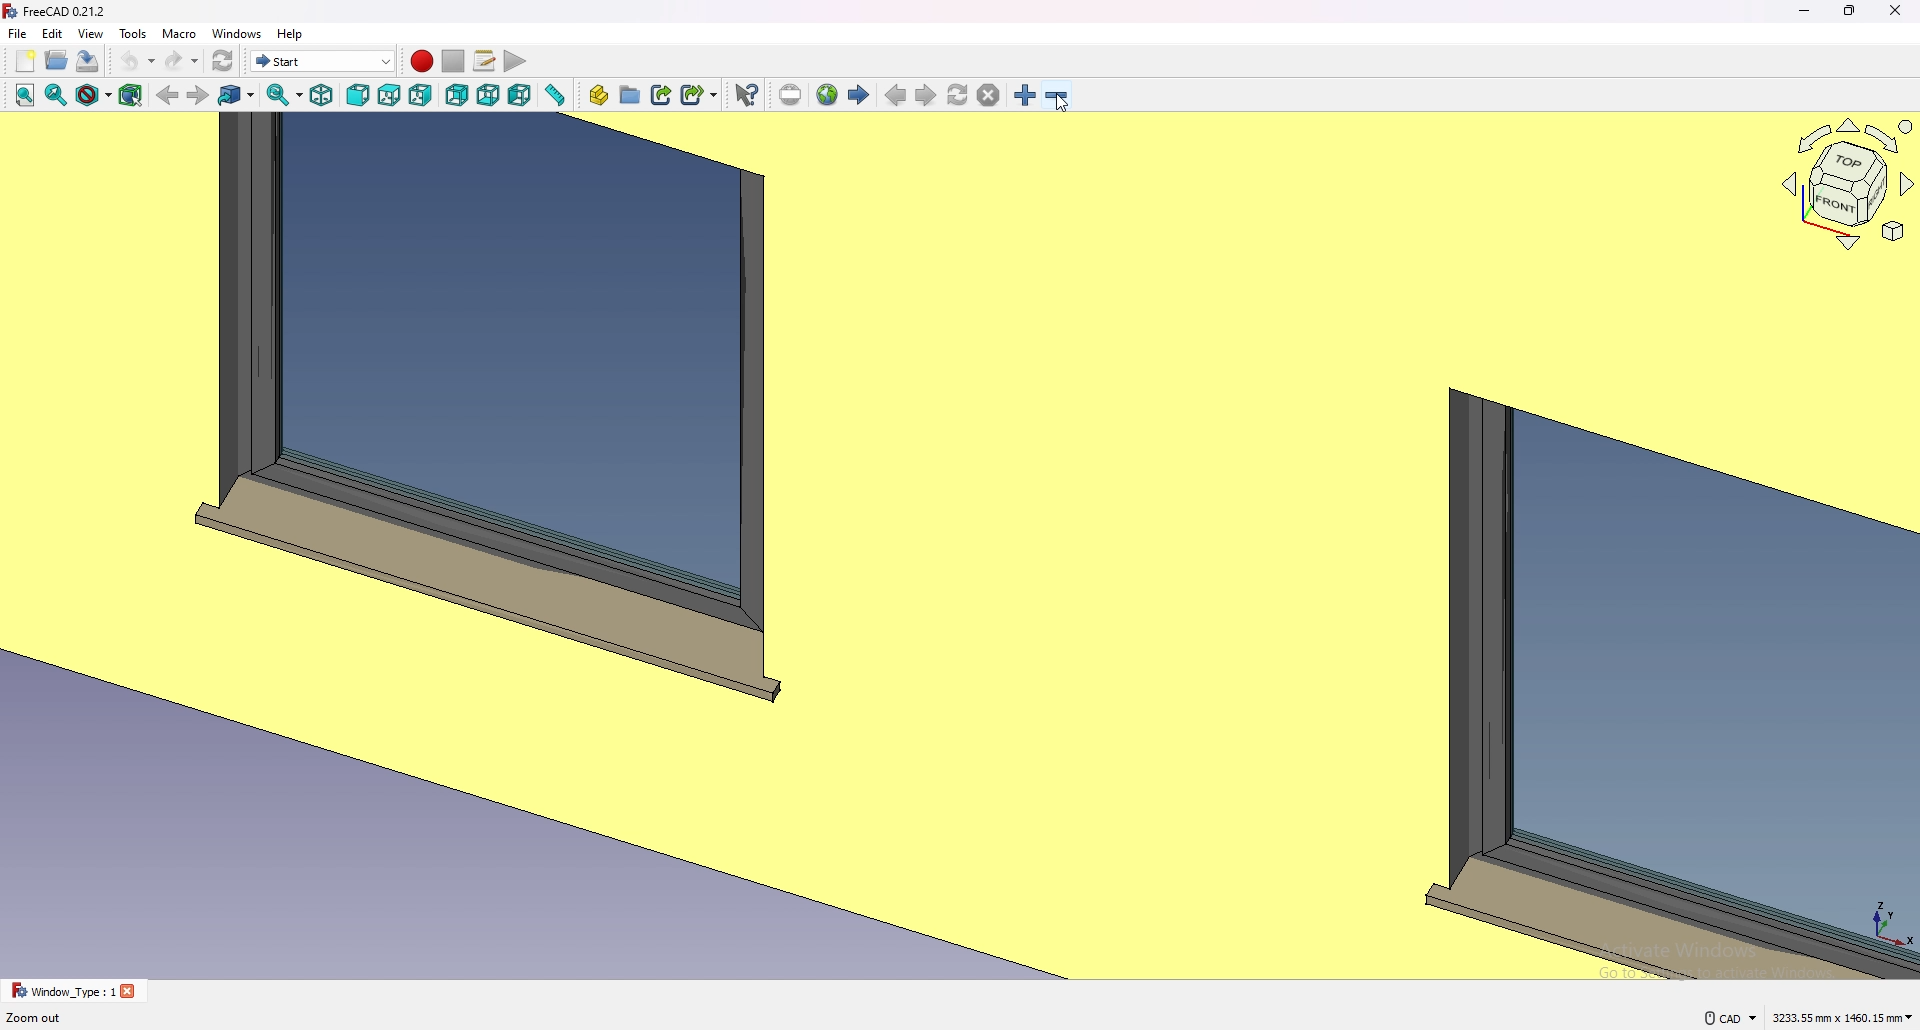 The image size is (1920, 1030). I want to click on start page, so click(858, 93).